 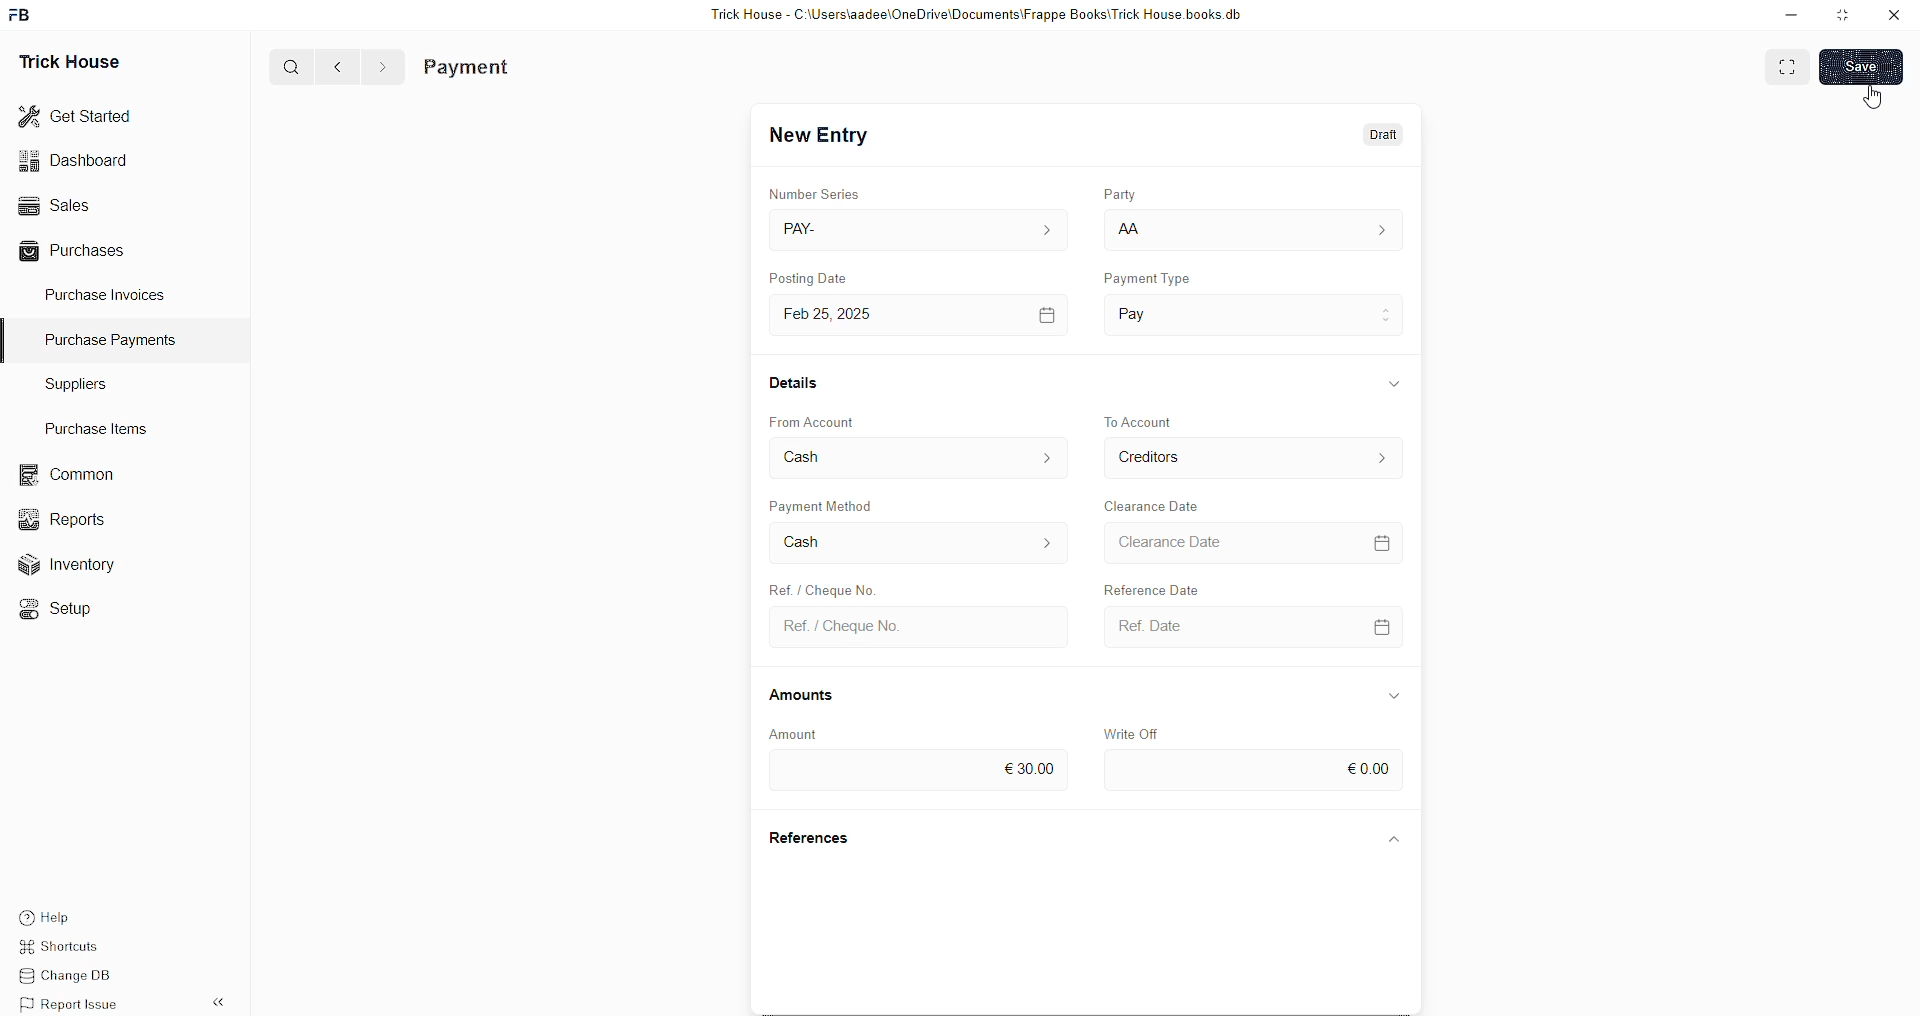 What do you see at coordinates (516, 67) in the screenshot?
I see `Purchase Invoice` at bounding box center [516, 67].